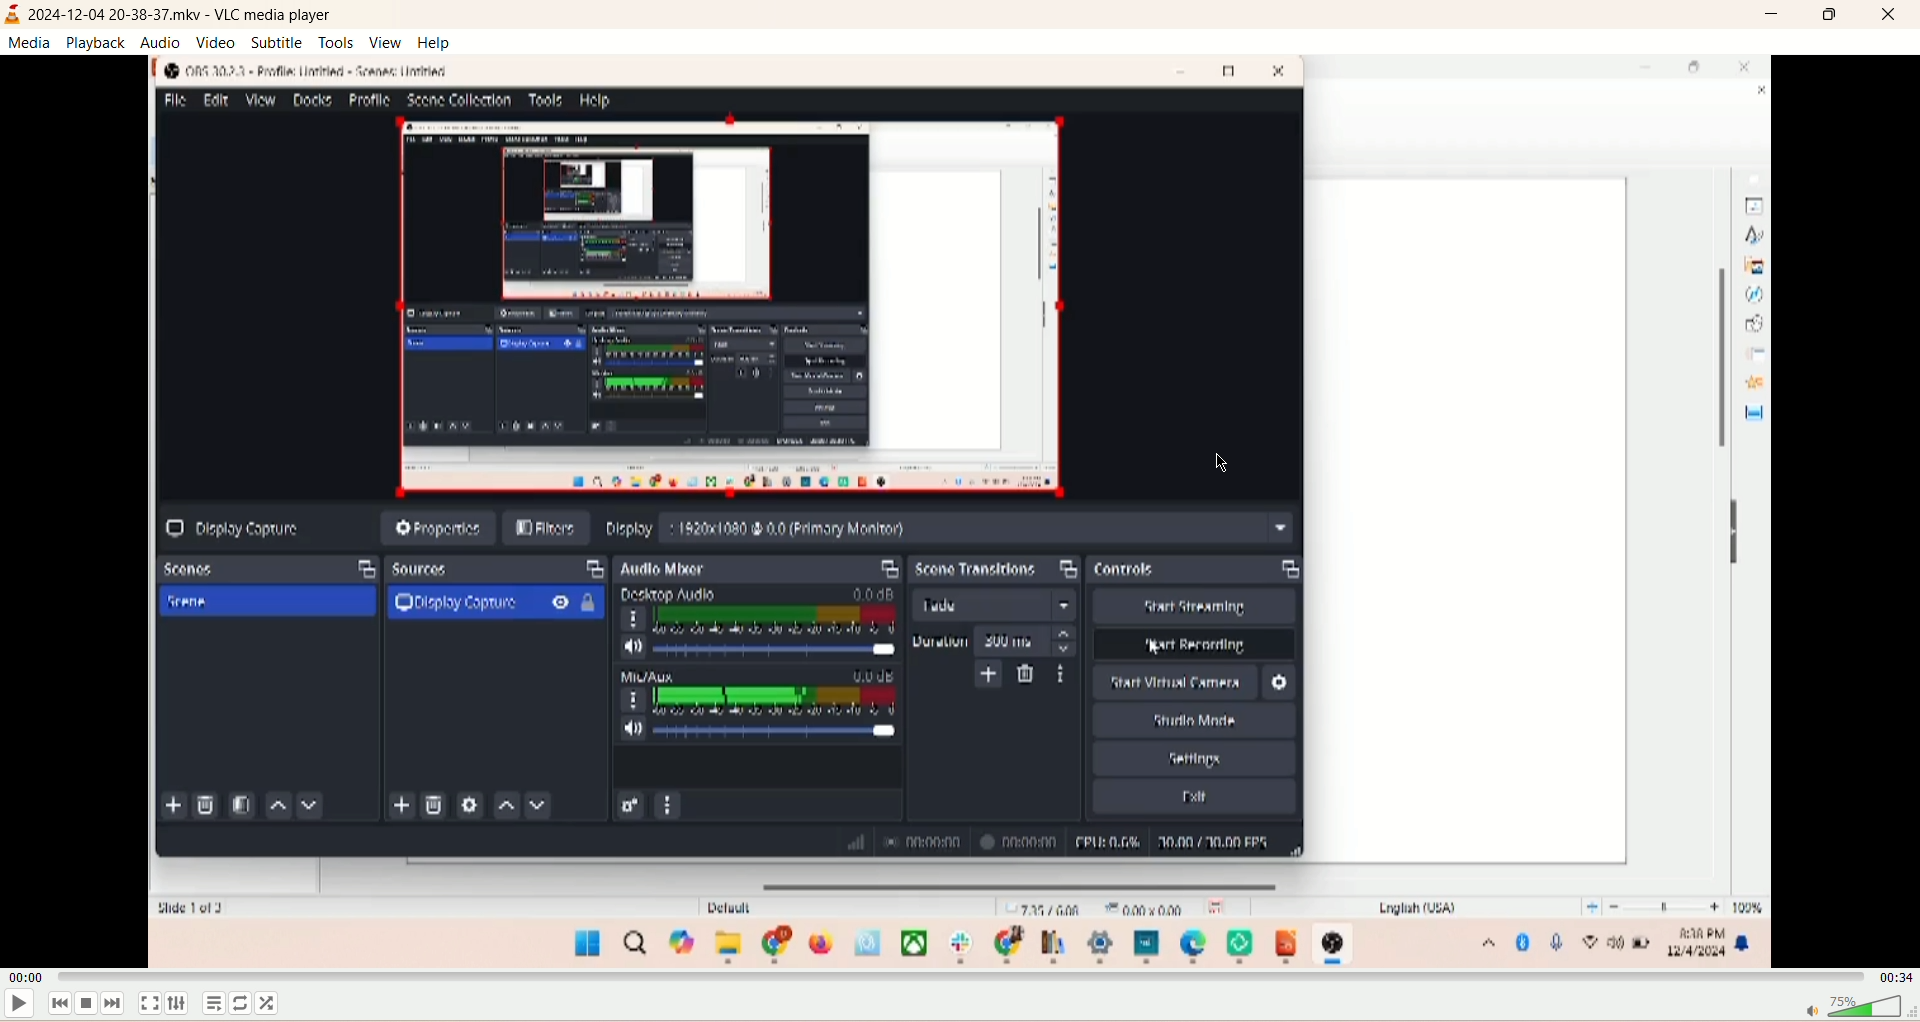  I want to click on help, so click(436, 43).